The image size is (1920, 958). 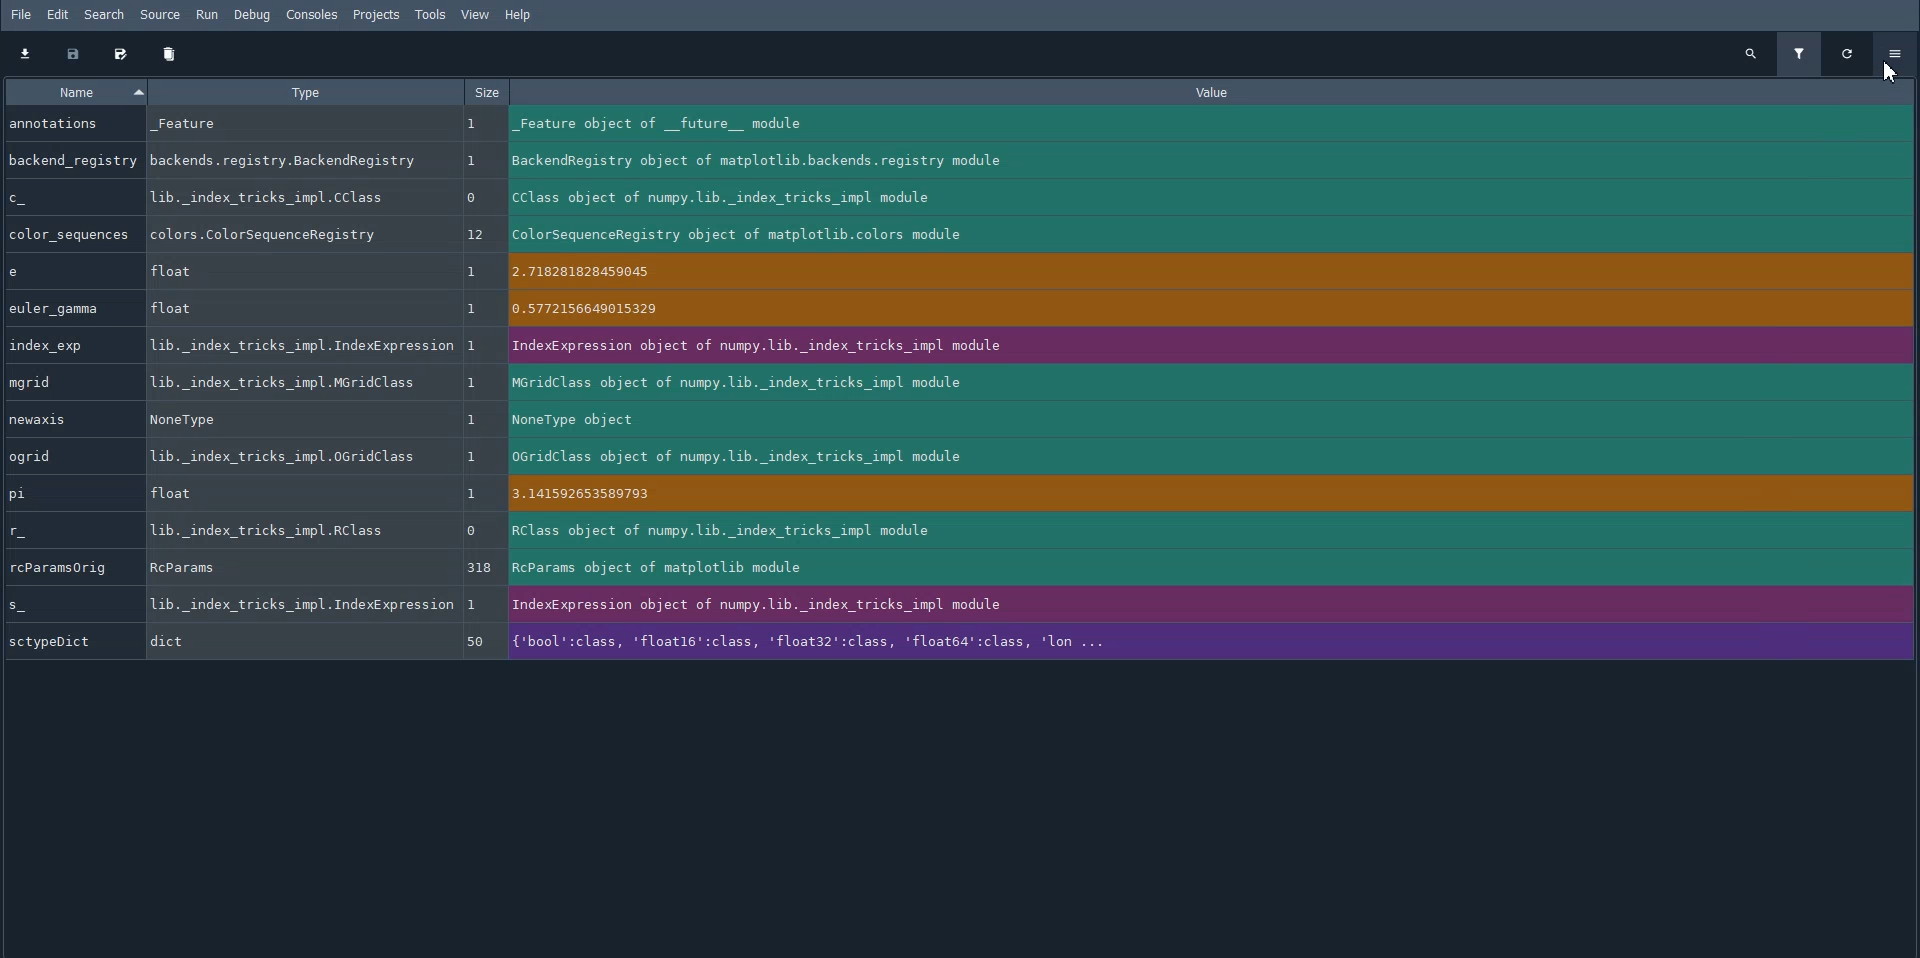 I want to click on Projects, so click(x=376, y=15).